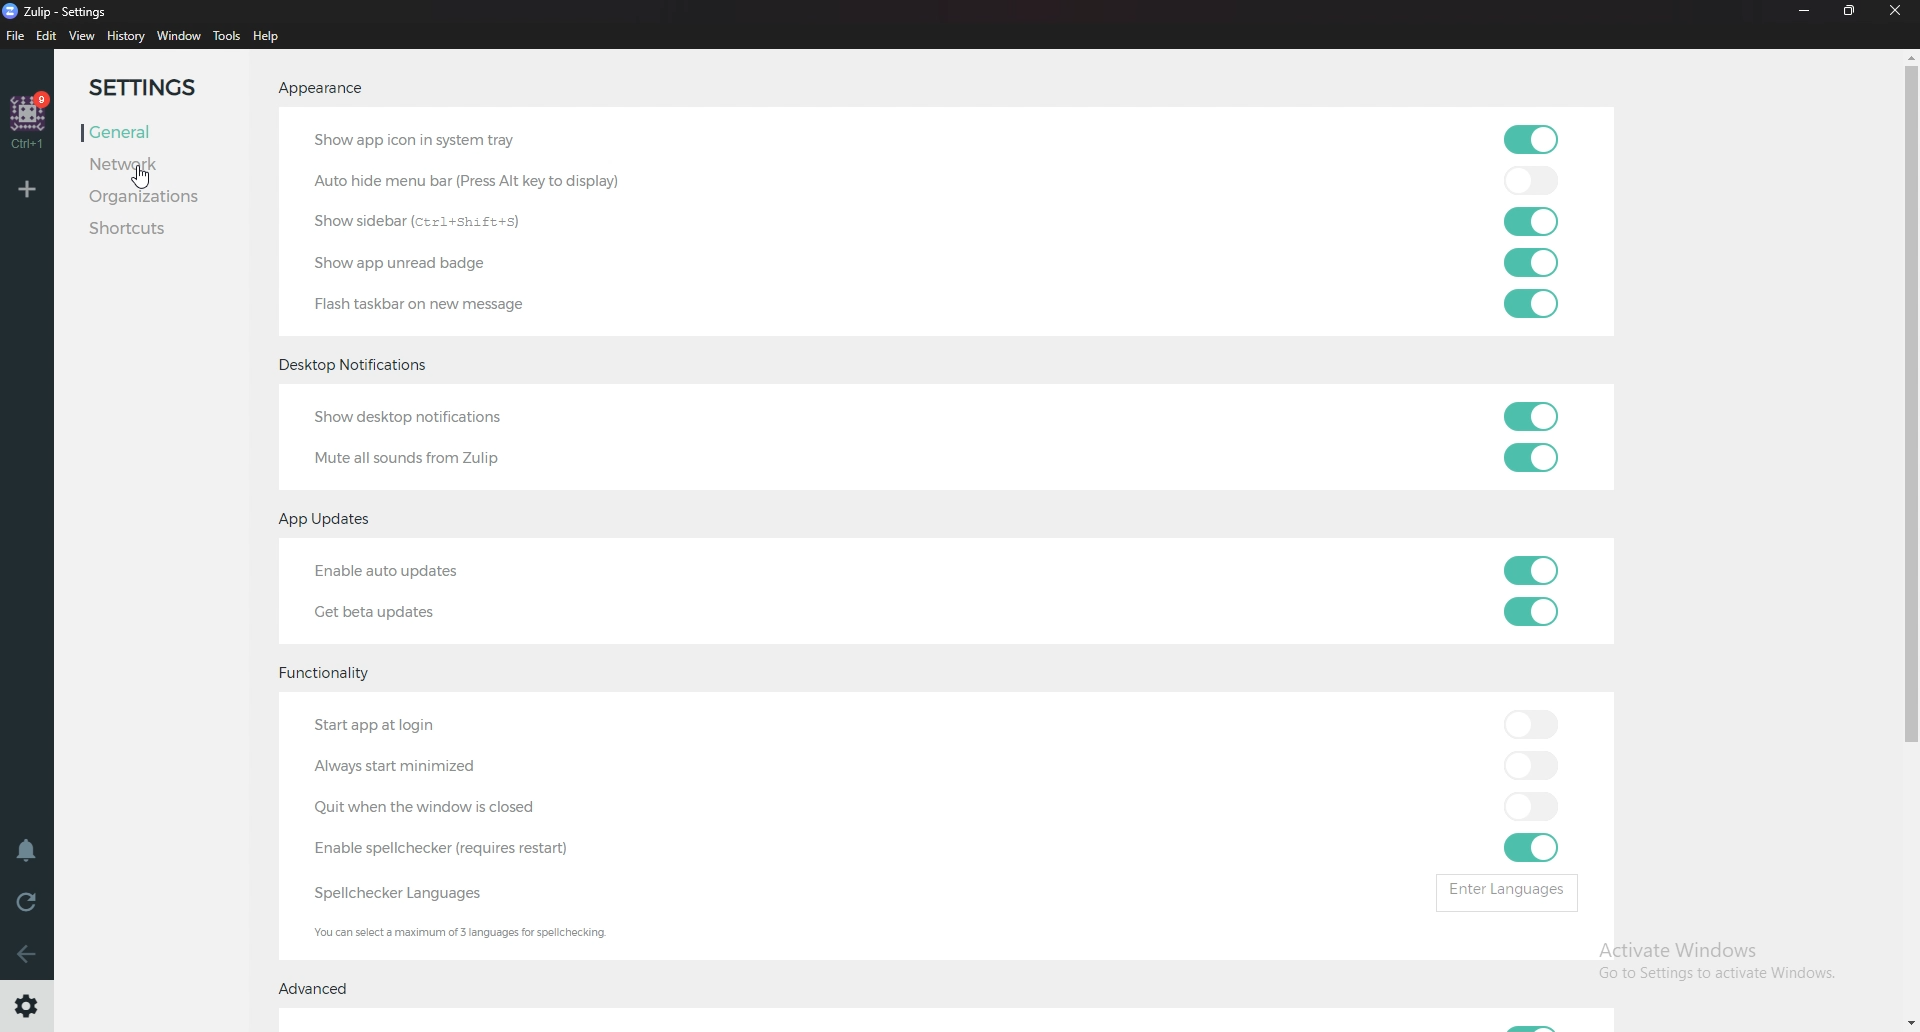 The height and width of the screenshot is (1032, 1920). I want to click on file, so click(14, 35).